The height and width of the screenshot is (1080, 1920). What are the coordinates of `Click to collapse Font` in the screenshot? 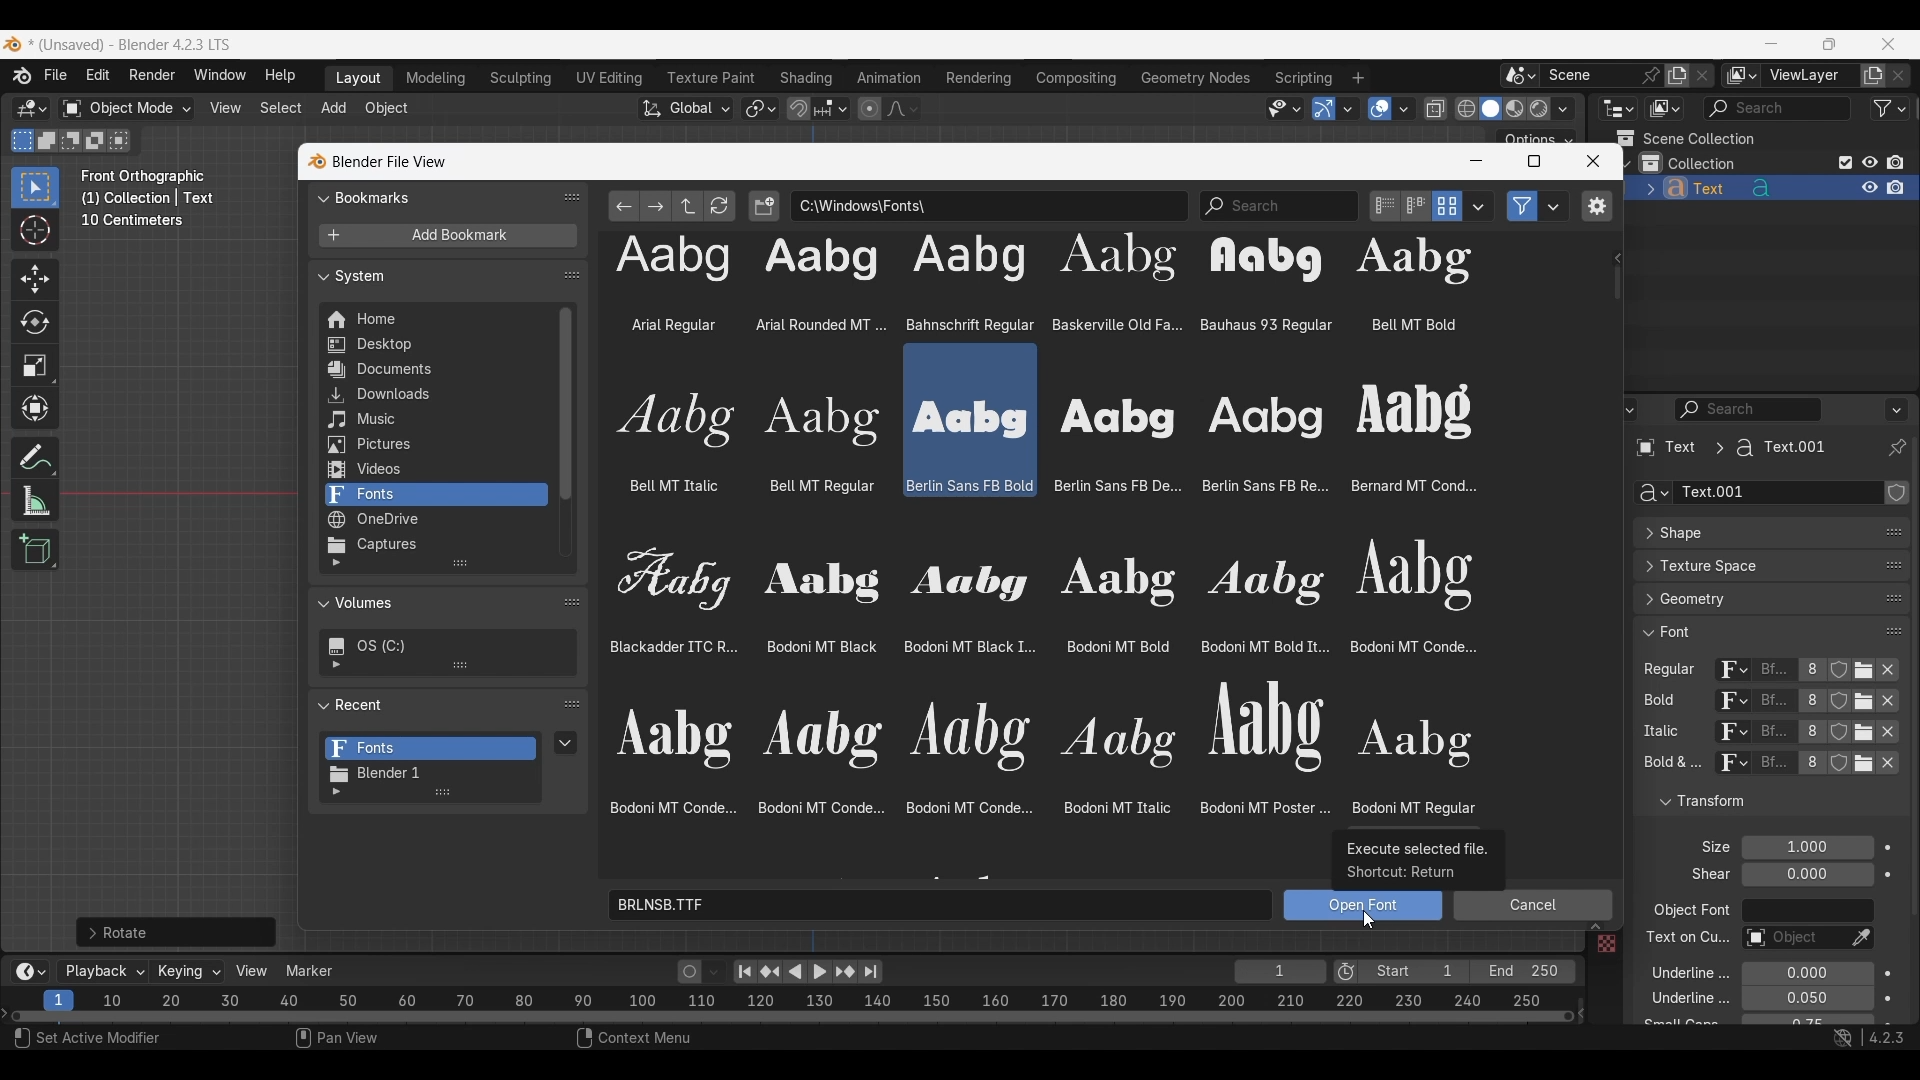 It's located at (1751, 631).